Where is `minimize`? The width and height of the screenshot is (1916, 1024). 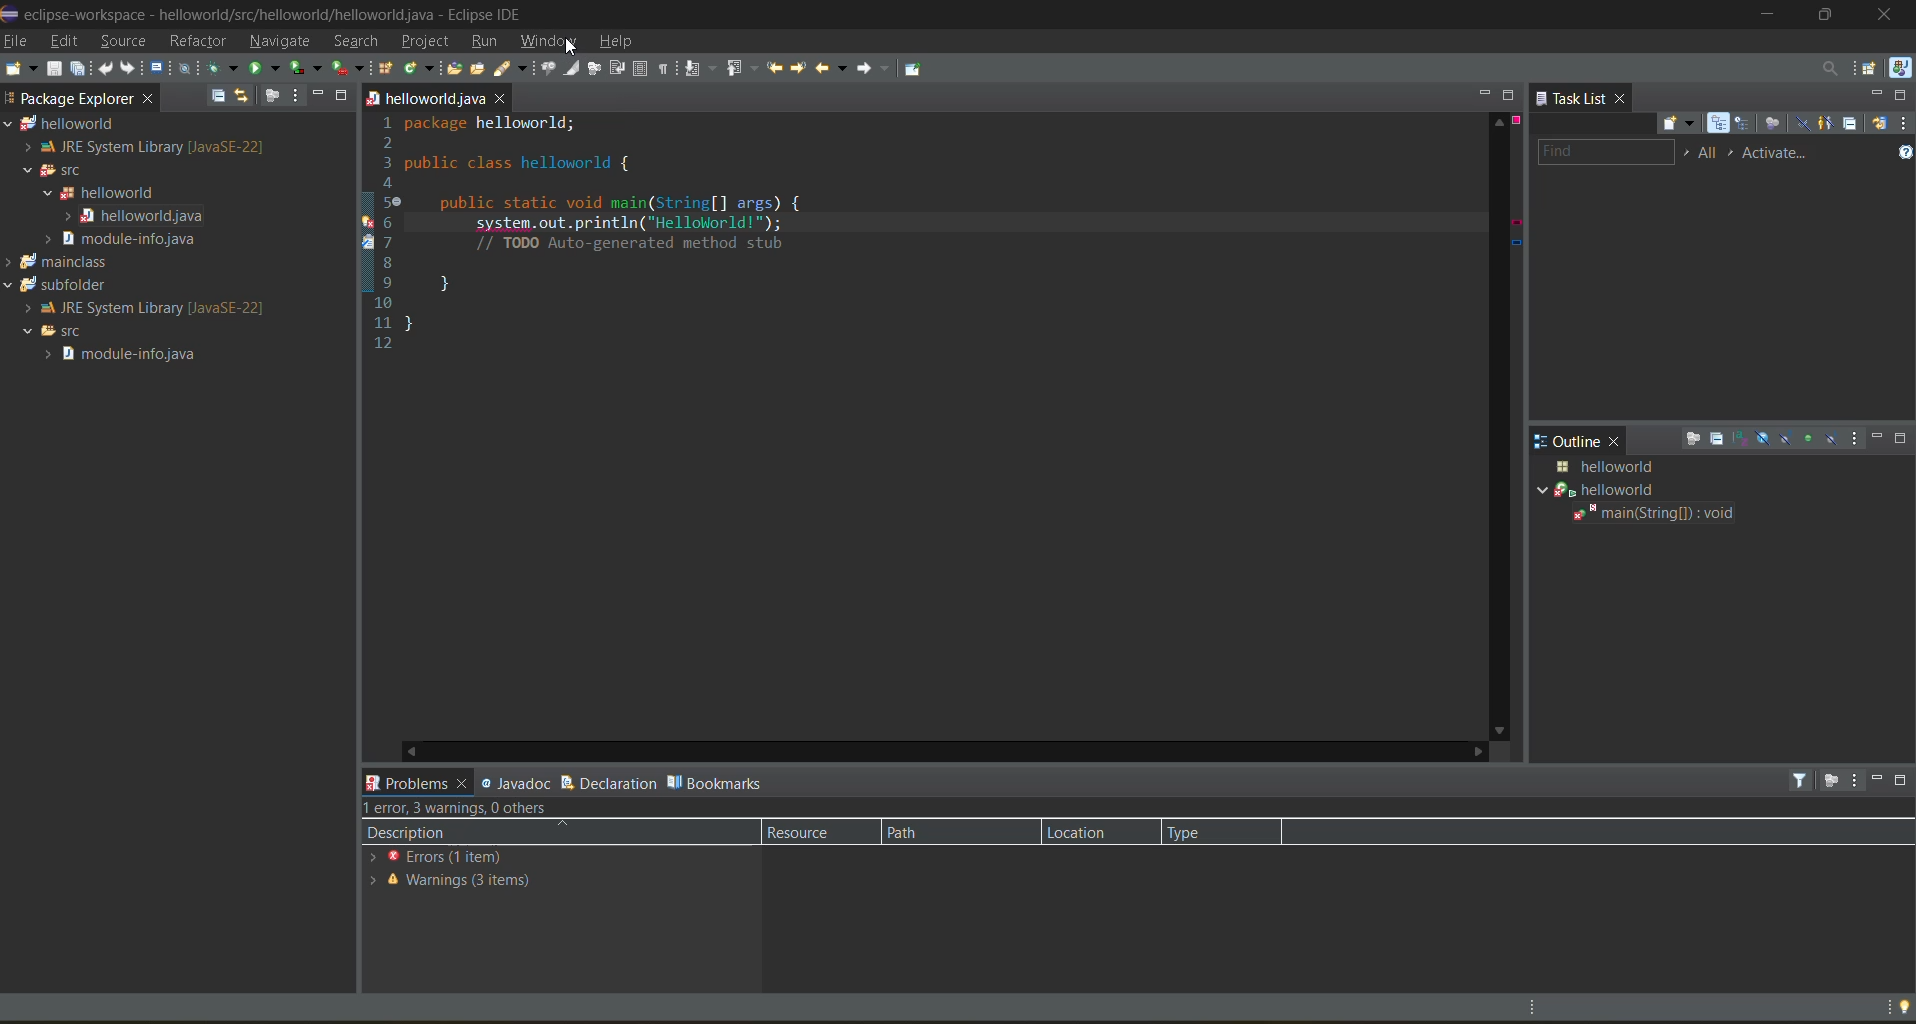
minimize is located at coordinates (1877, 93).